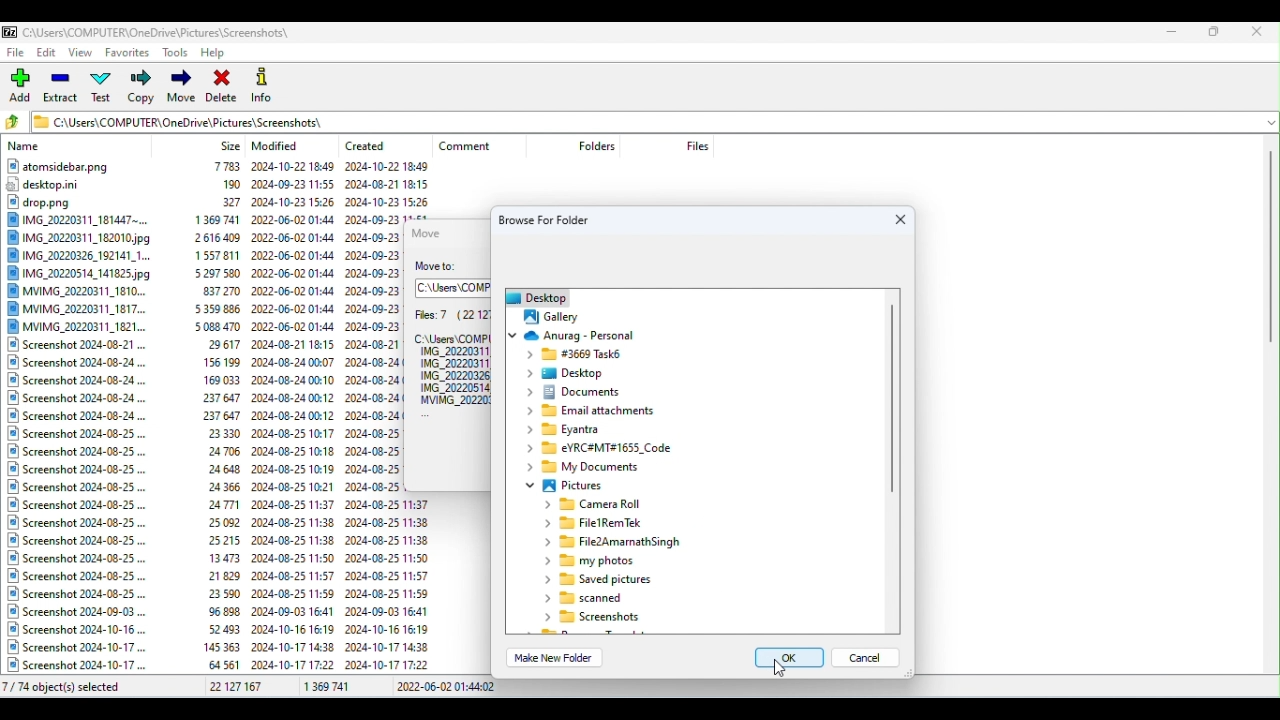  Describe the element at coordinates (181, 88) in the screenshot. I see `Move` at that location.